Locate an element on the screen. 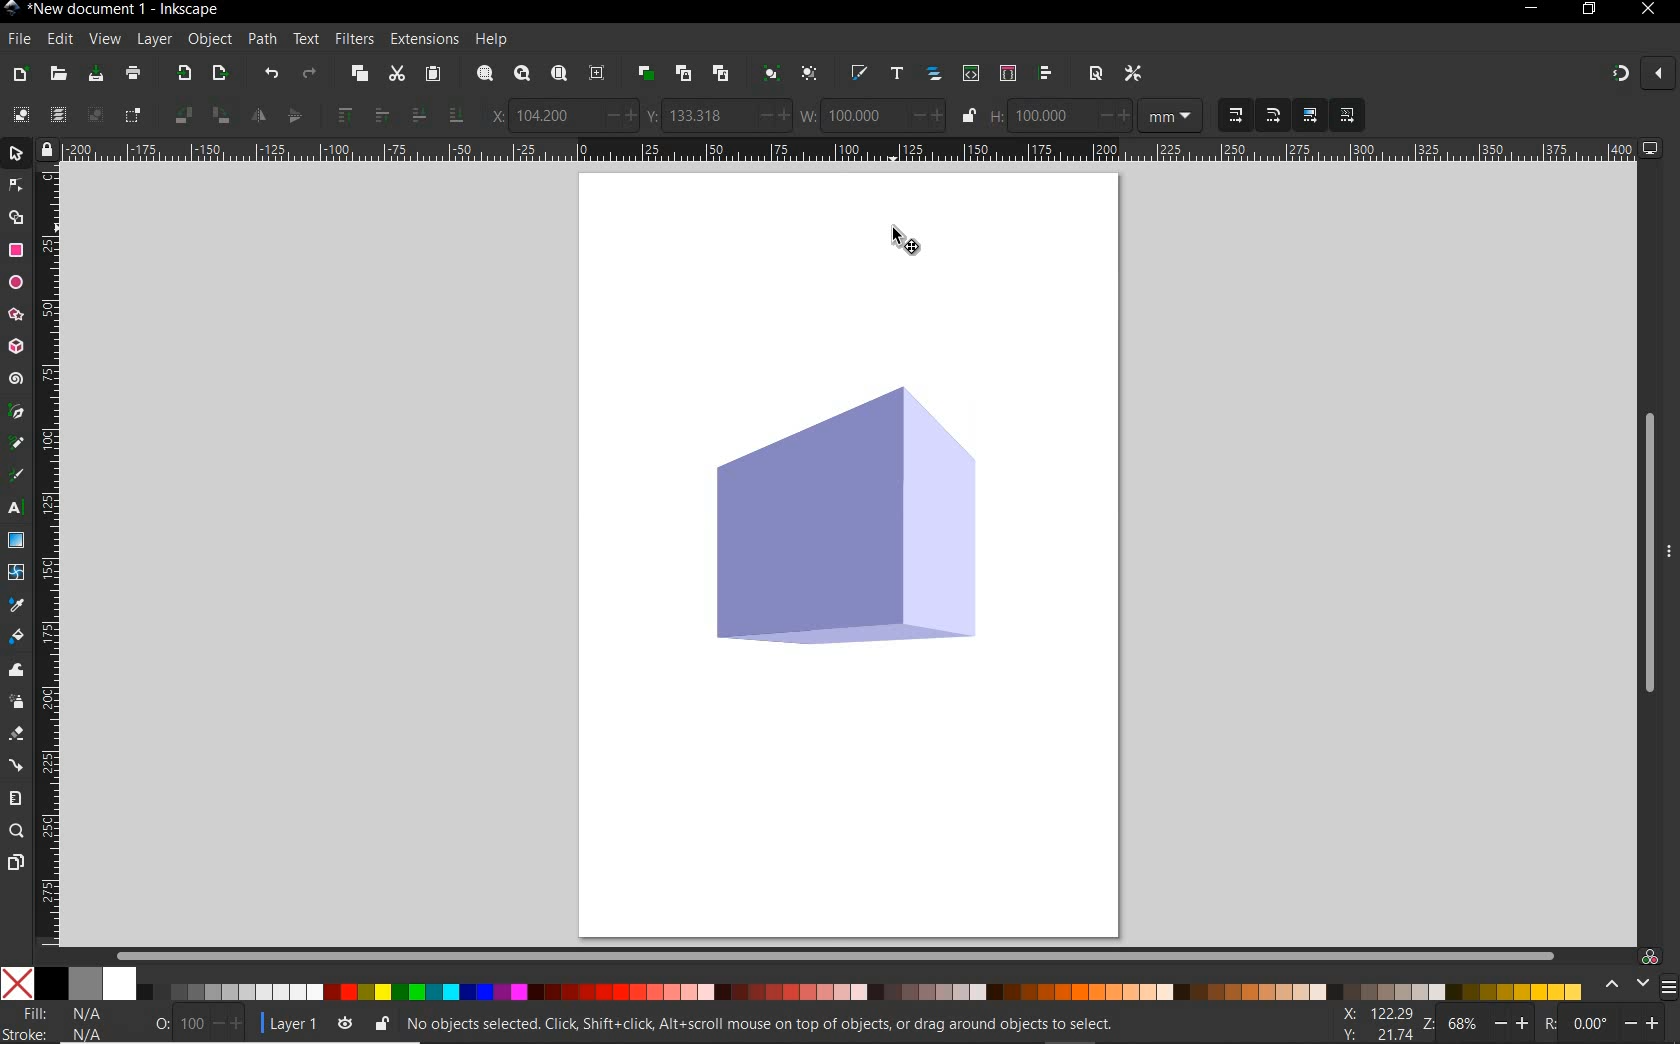 Image resolution: width=1680 pixels, height=1044 pixels. spiral tool is located at coordinates (15, 378).